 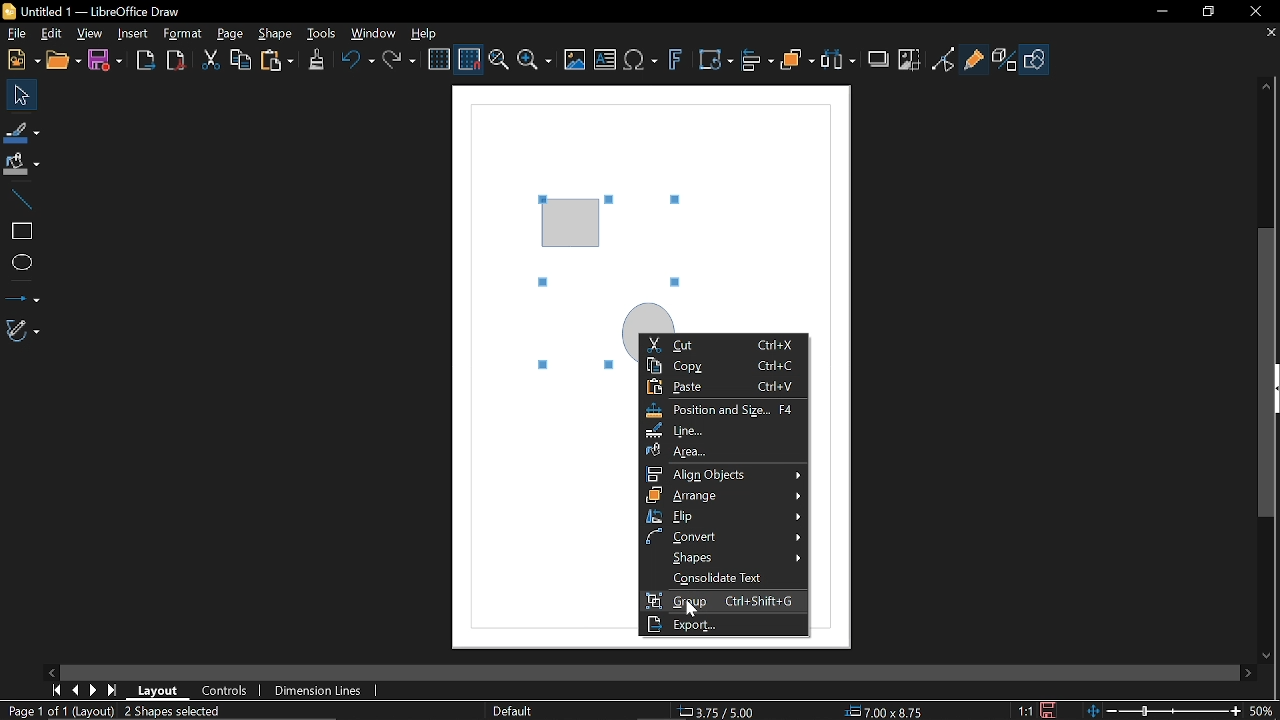 What do you see at coordinates (222, 691) in the screenshot?
I see `Controls` at bounding box center [222, 691].